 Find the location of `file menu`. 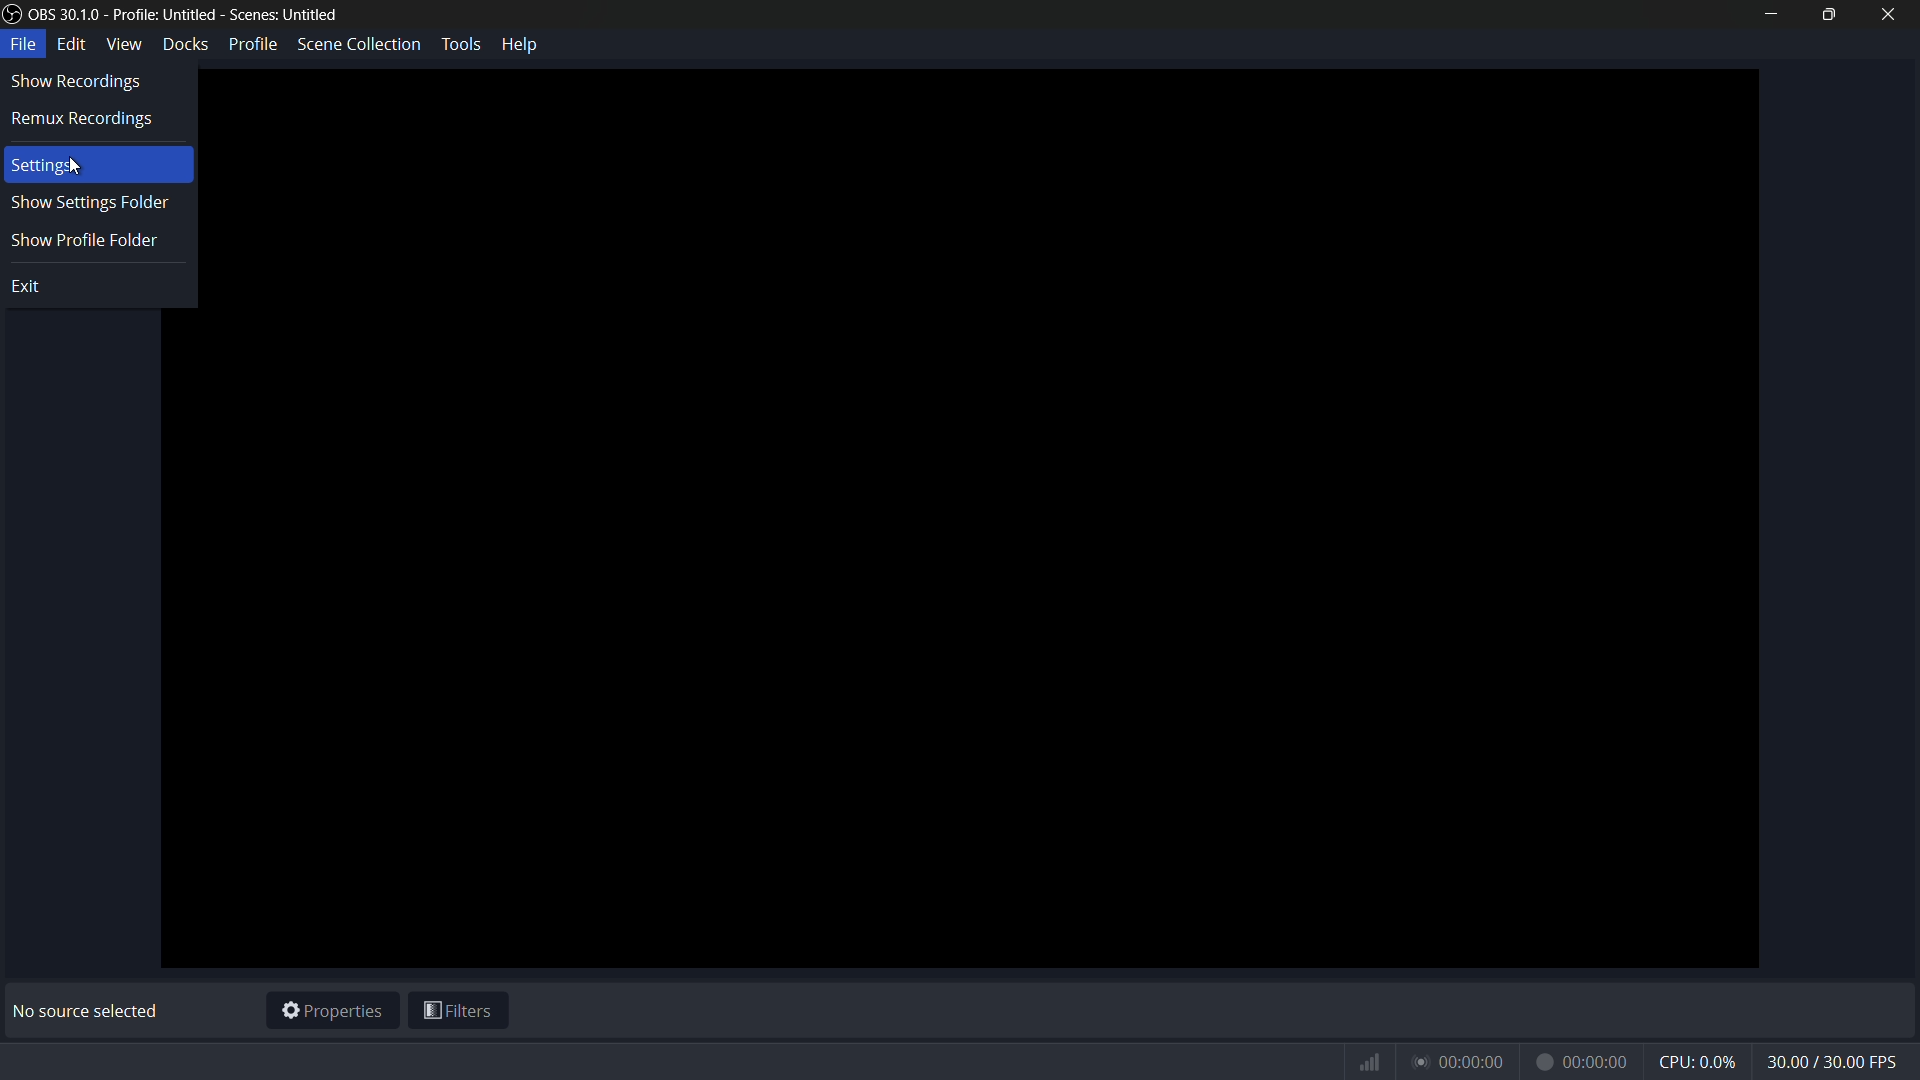

file menu is located at coordinates (24, 45).